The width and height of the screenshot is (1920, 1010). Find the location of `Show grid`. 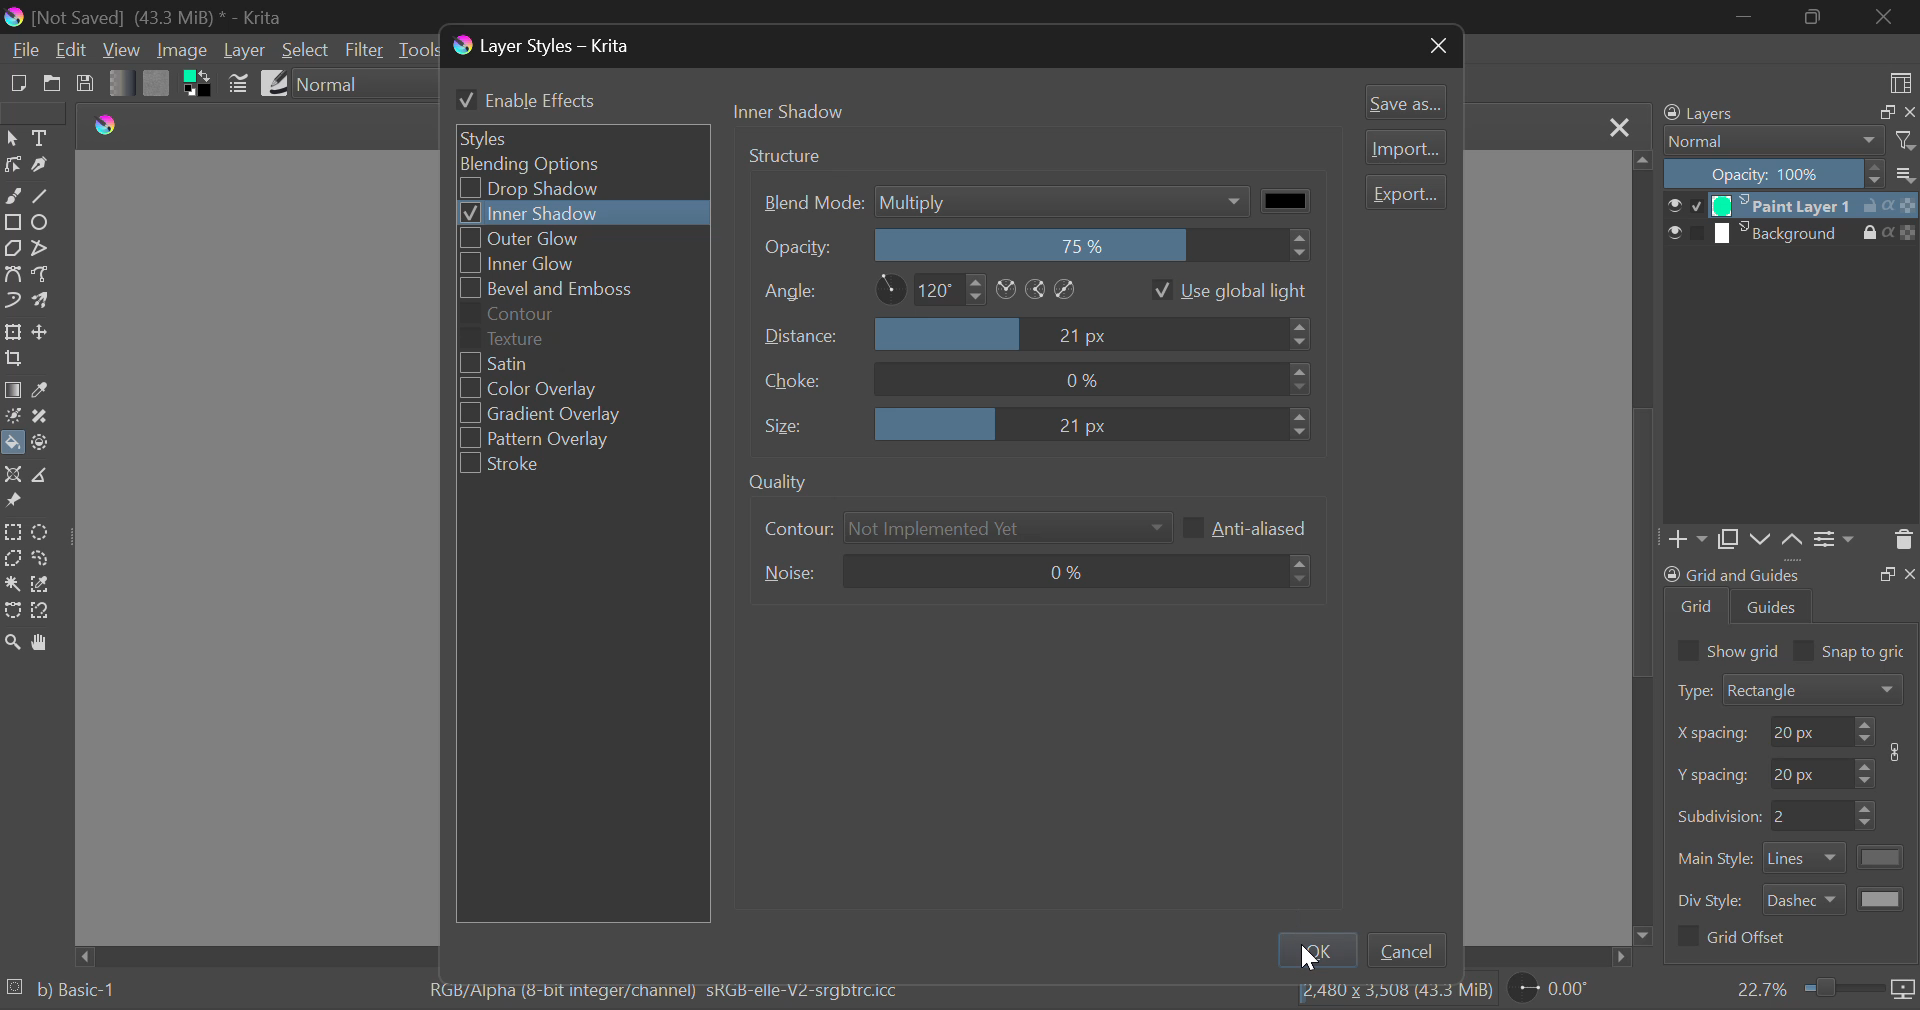

Show grid is located at coordinates (1727, 649).